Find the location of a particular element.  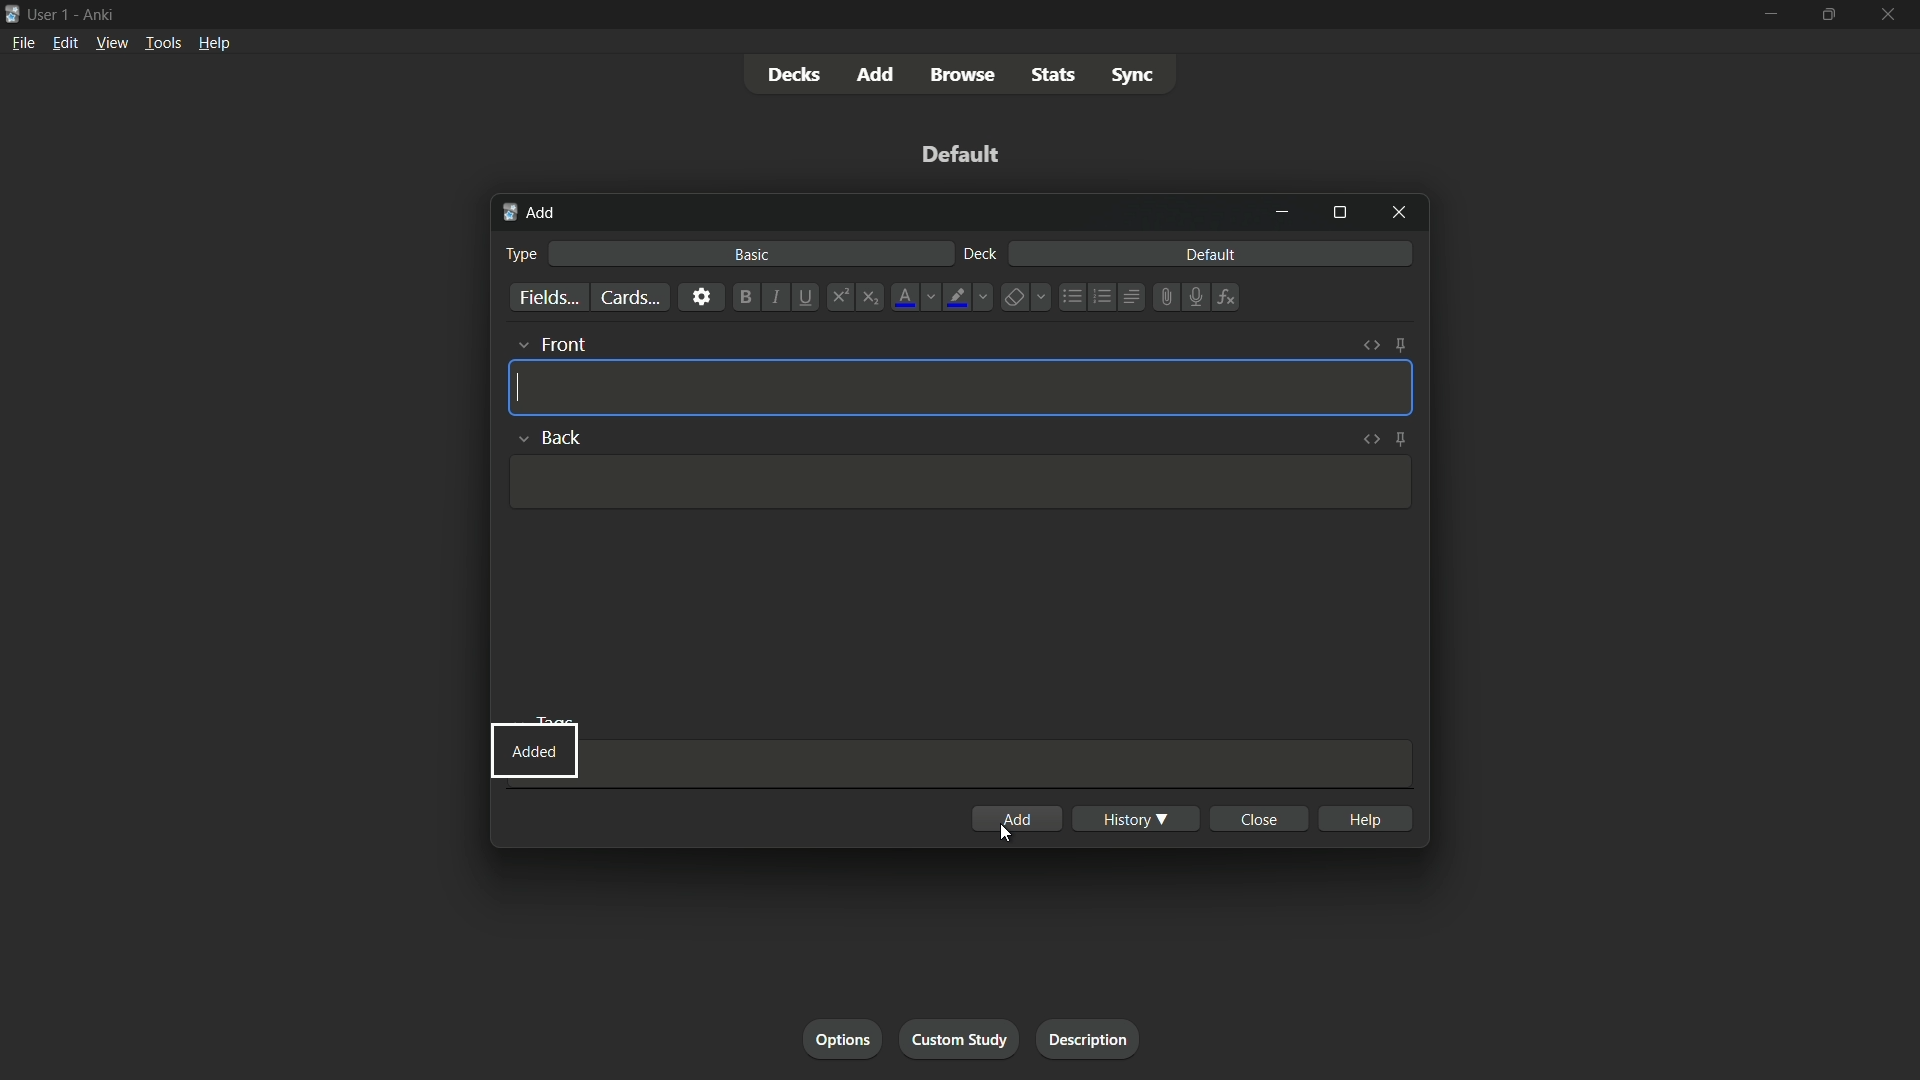

superscript is located at coordinates (839, 297).